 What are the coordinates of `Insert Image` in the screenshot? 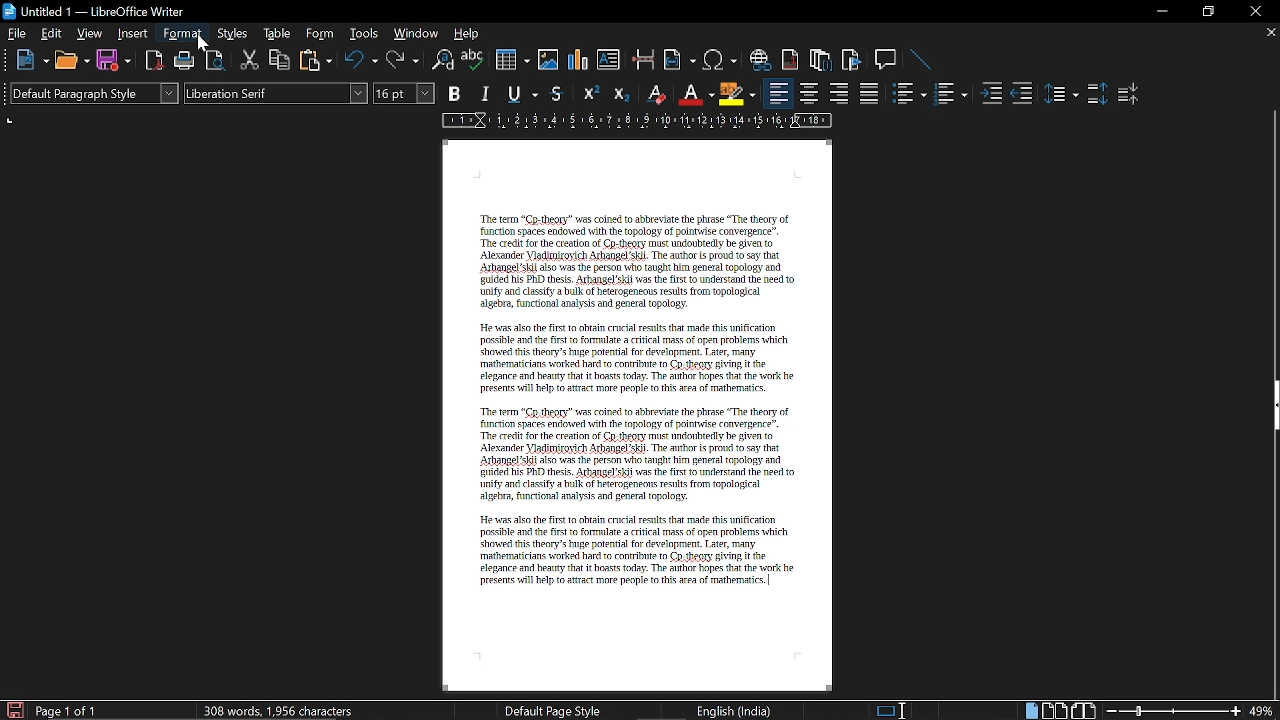 It's located at (550, 60).